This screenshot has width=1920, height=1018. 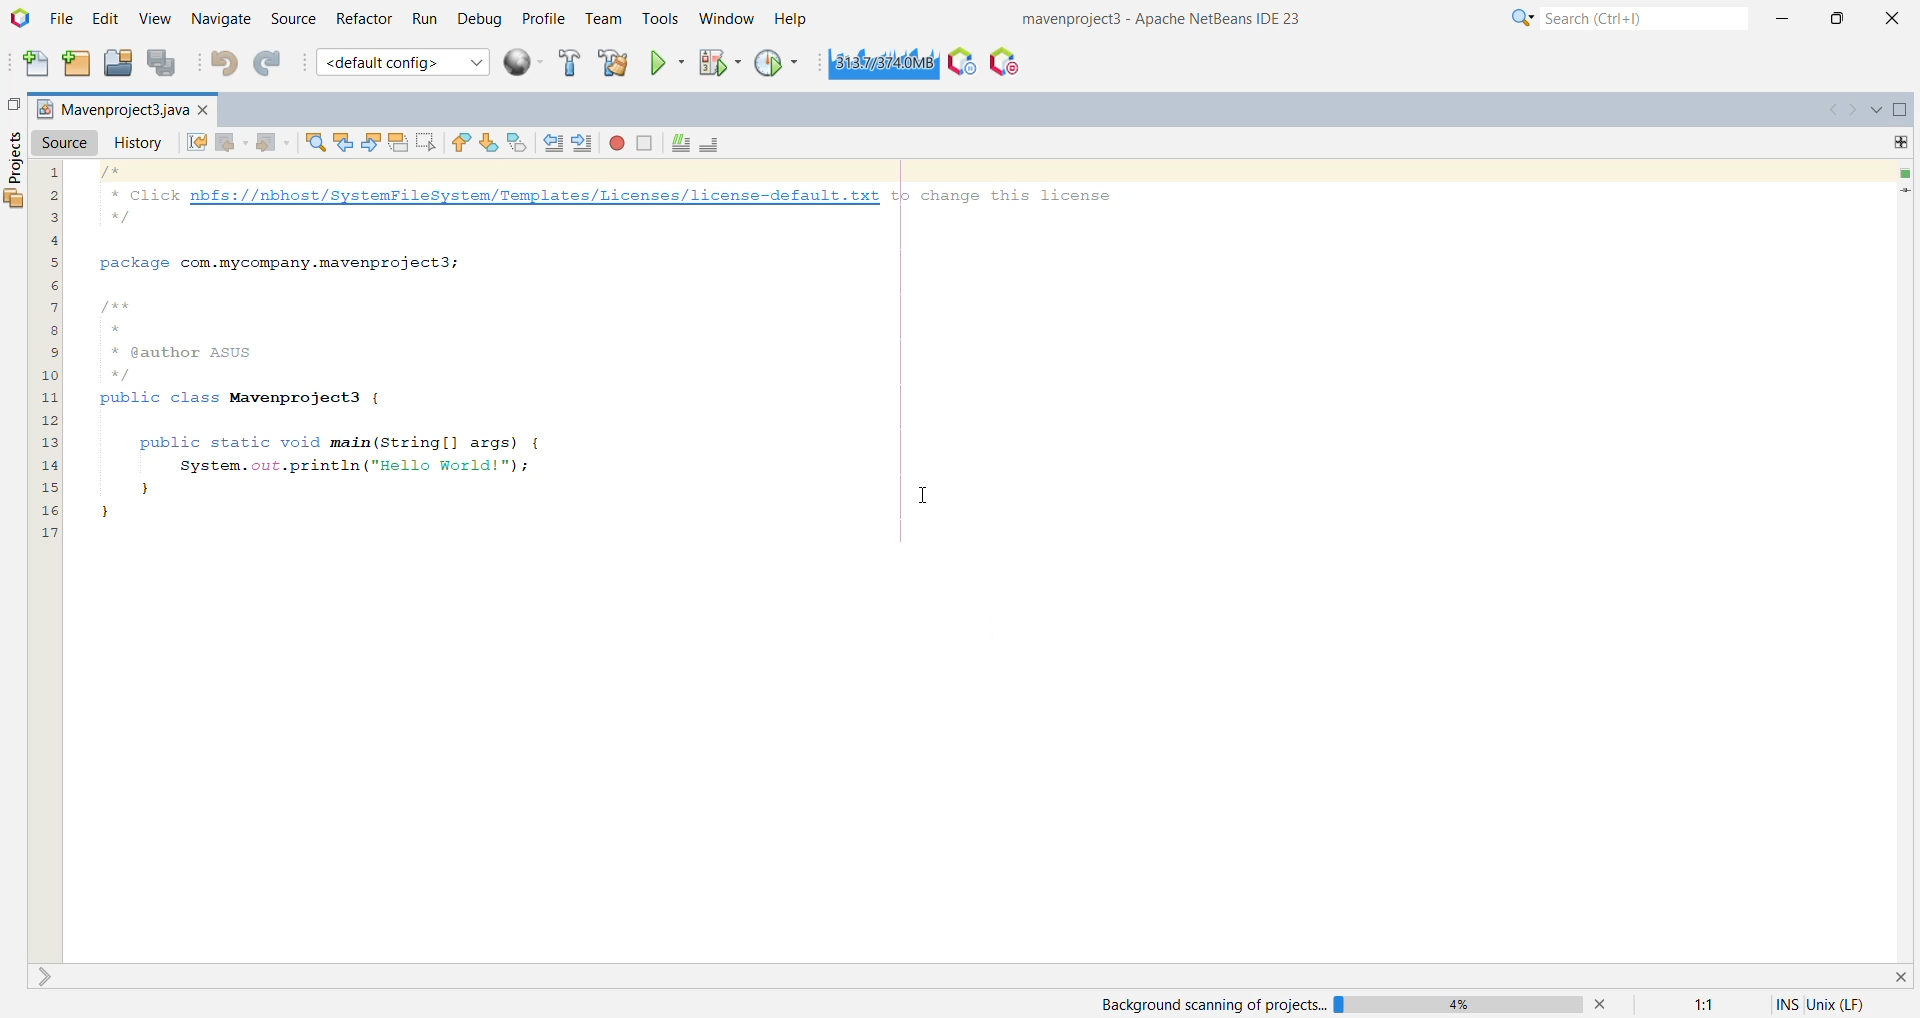 What do you see at coordinates (1851, 111) in the screenshot?
I see `Scroll Documents Right` at bounding box center [1851, 111].